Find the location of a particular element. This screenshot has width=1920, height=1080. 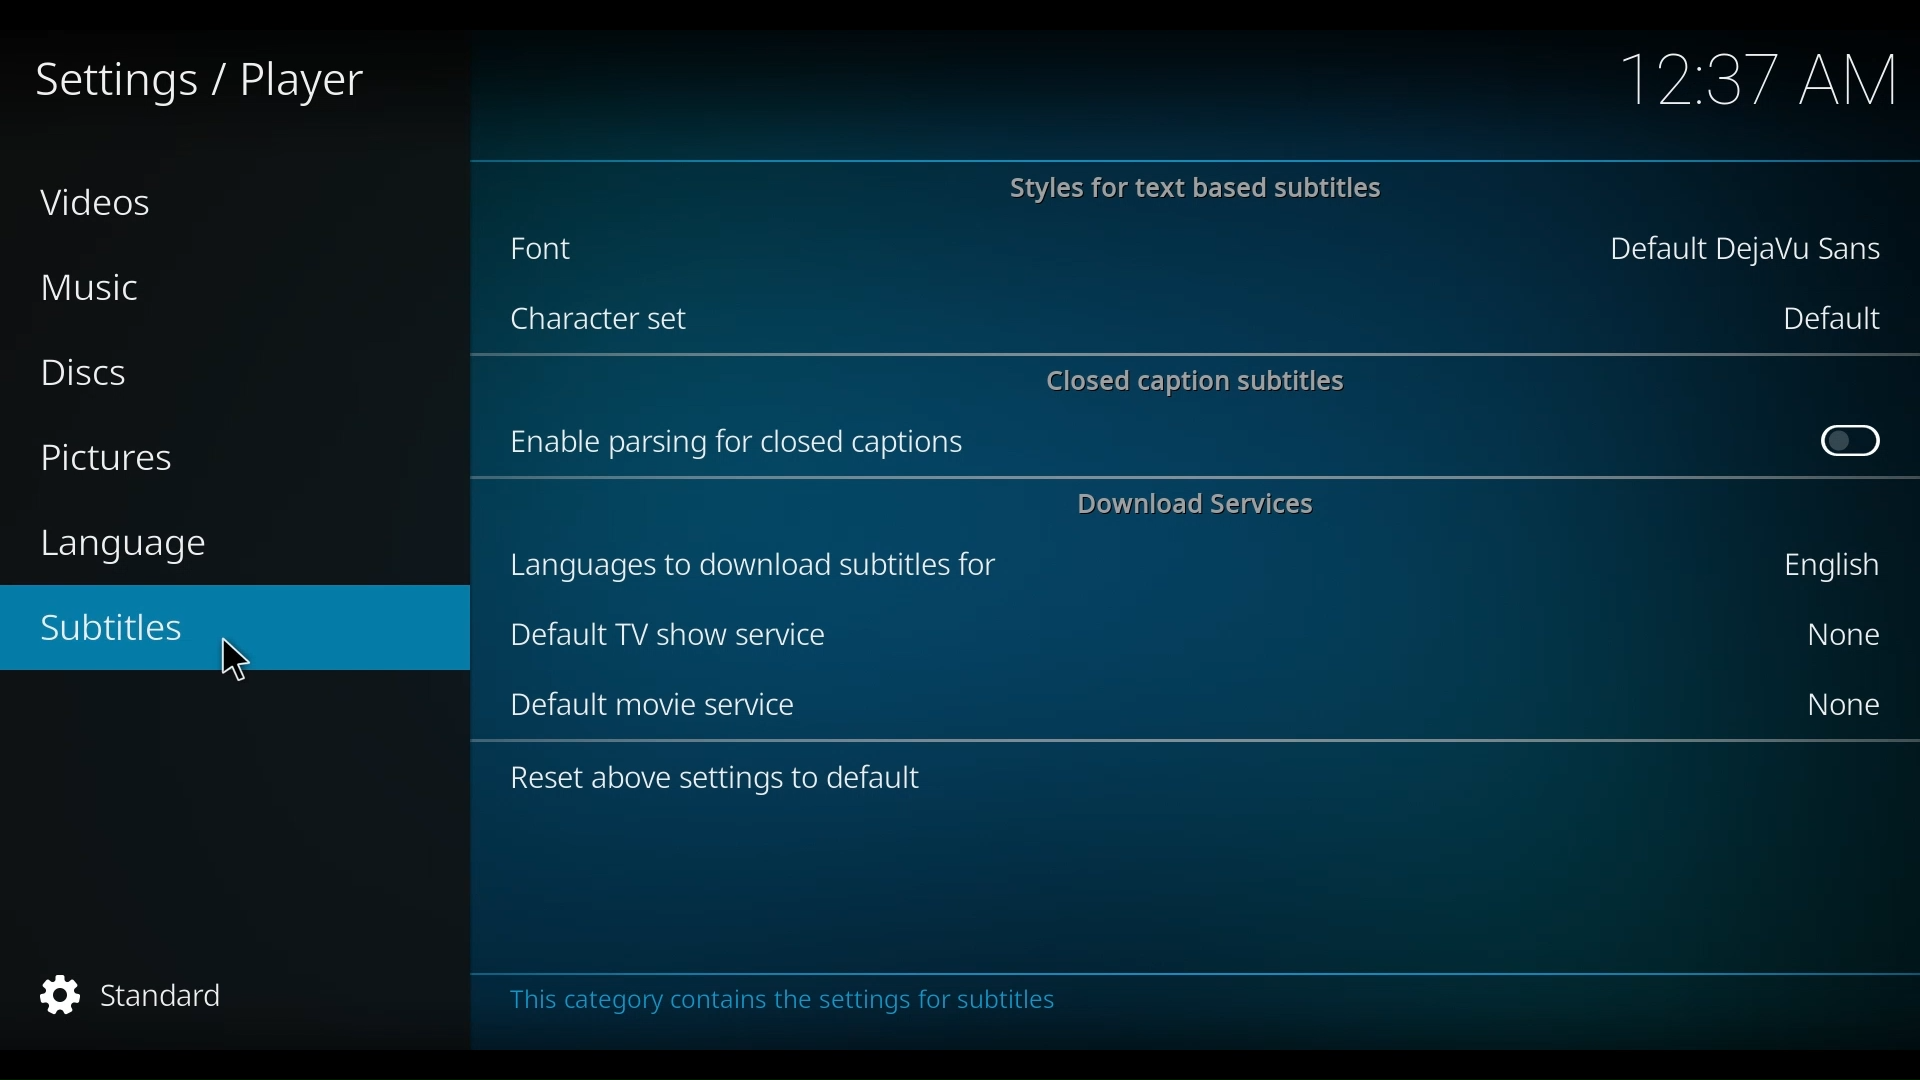

This category contains settings for subtitles is located at coordinates (801, 1003).